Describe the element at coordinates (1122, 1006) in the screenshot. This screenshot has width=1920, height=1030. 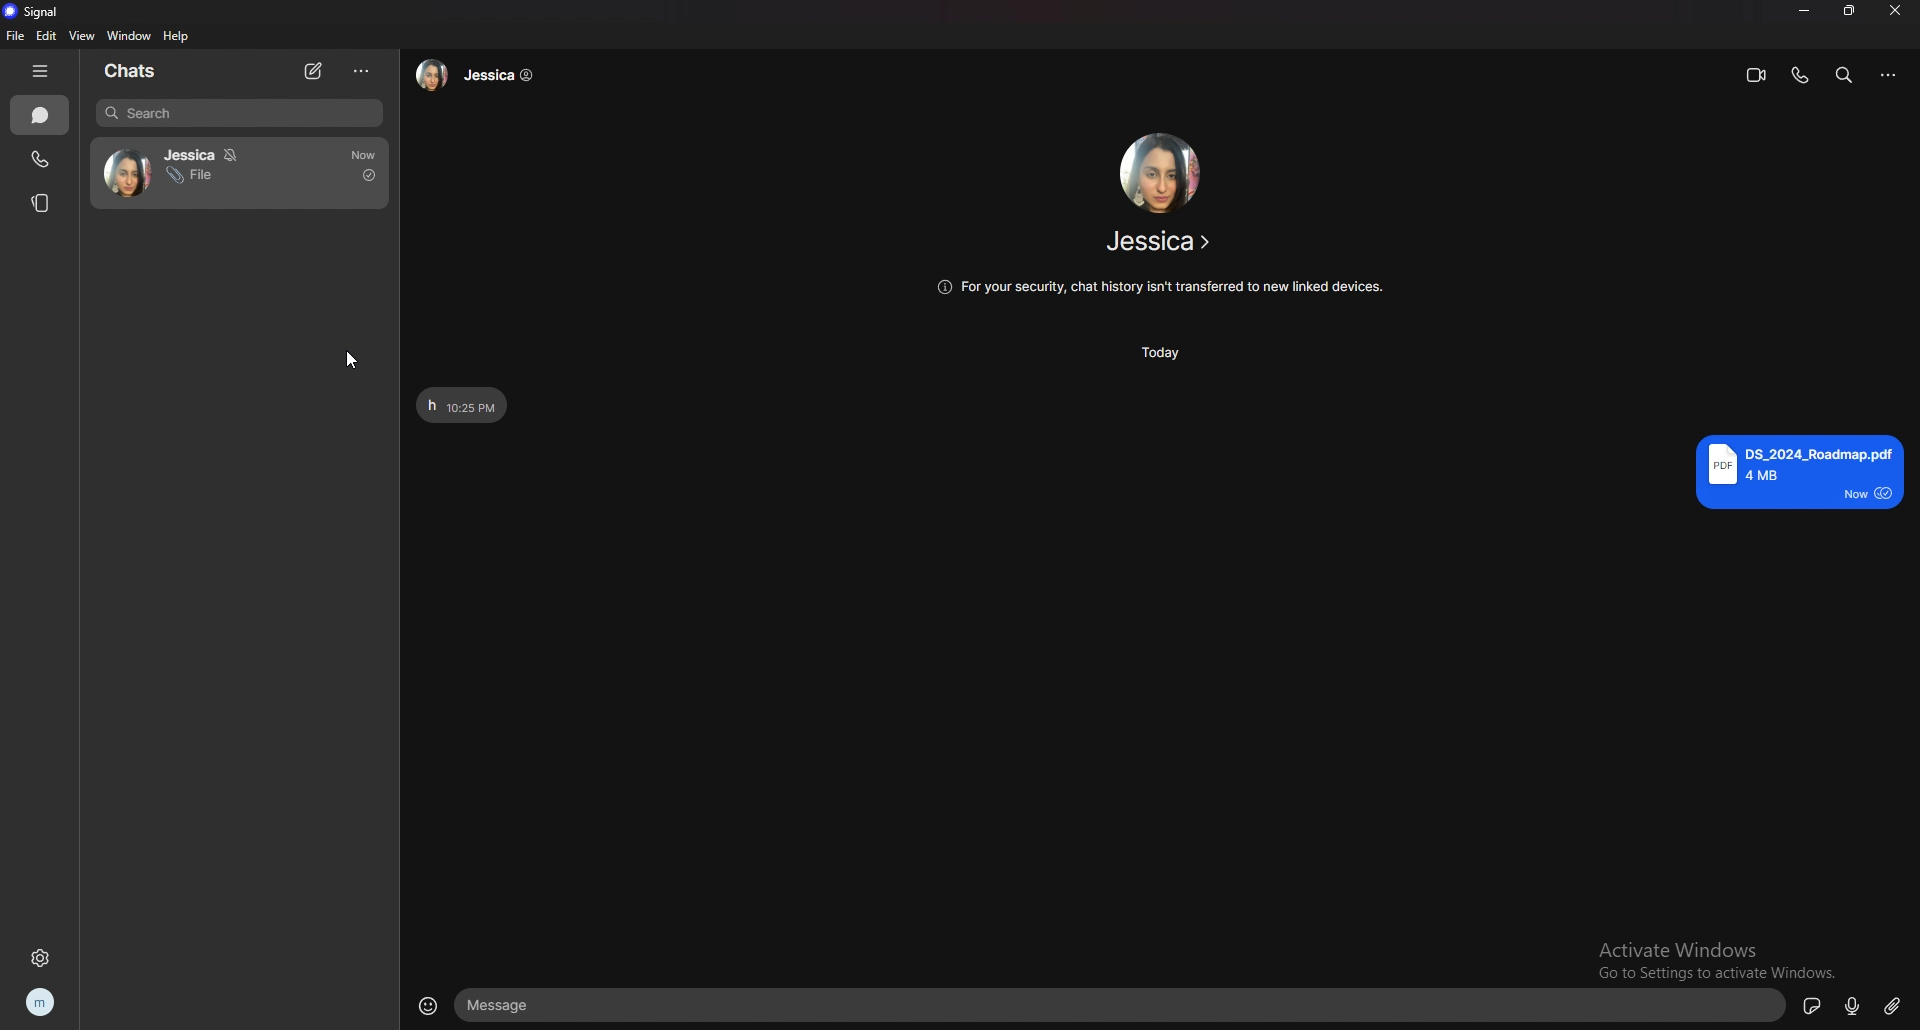
I see `text input` at that location.